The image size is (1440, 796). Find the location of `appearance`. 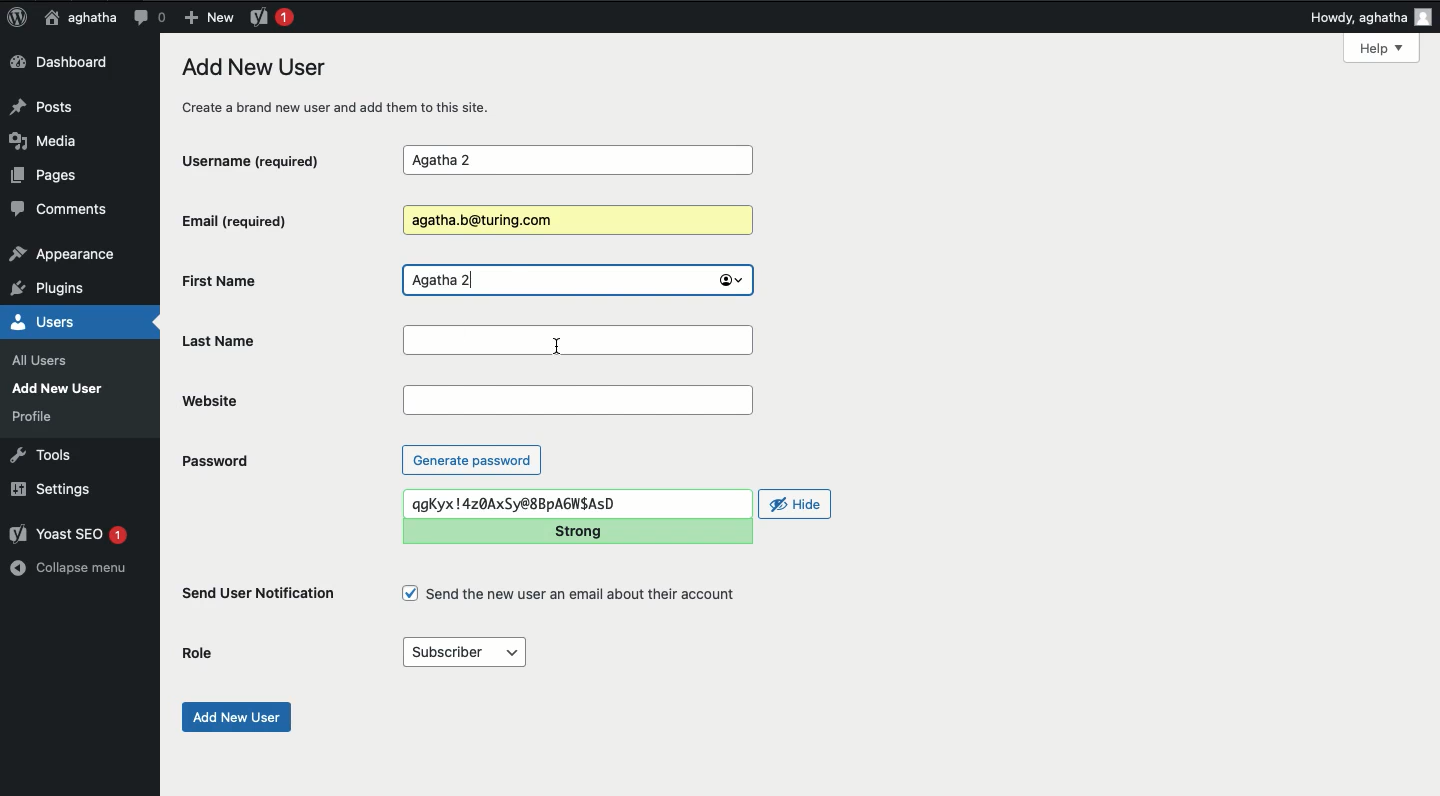

appearance is located at coordinates (63, 256).